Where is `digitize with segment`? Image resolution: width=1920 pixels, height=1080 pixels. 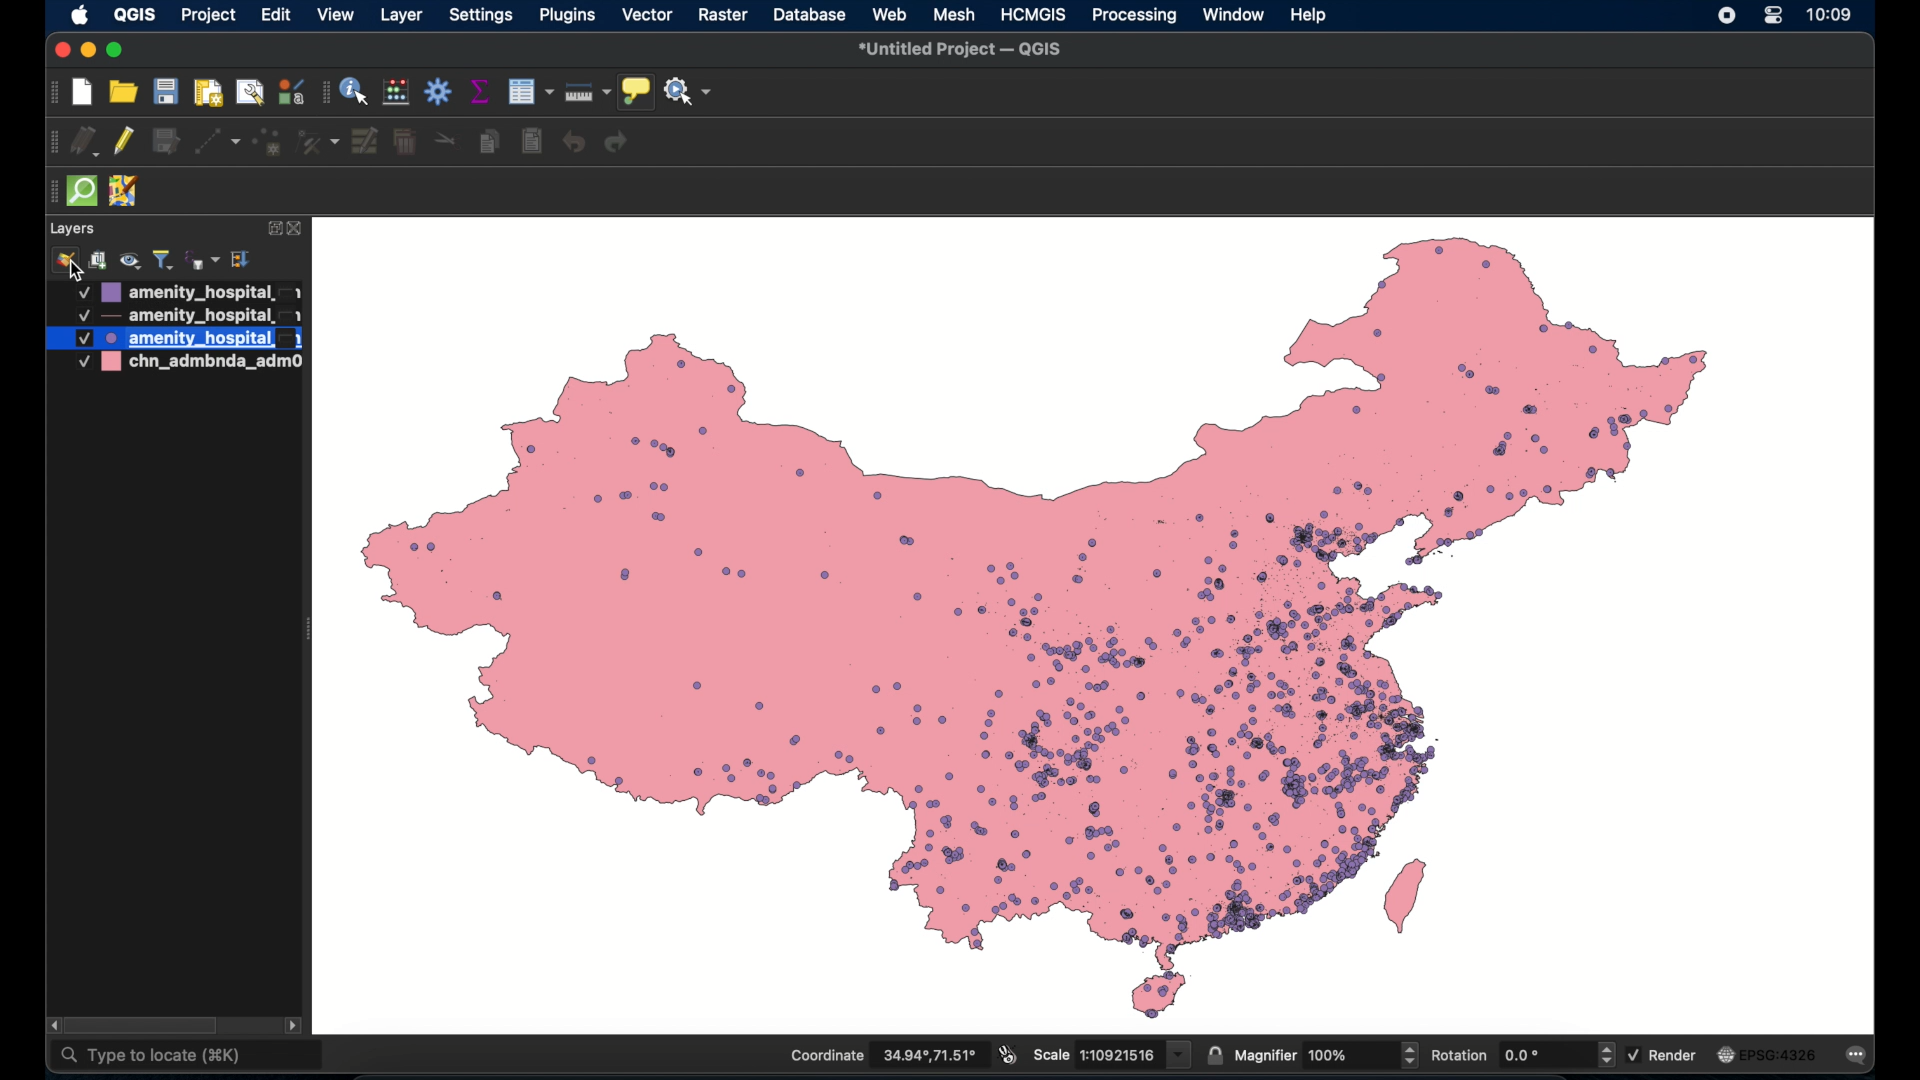
digitize with segment is located at coordinates (217, 144).